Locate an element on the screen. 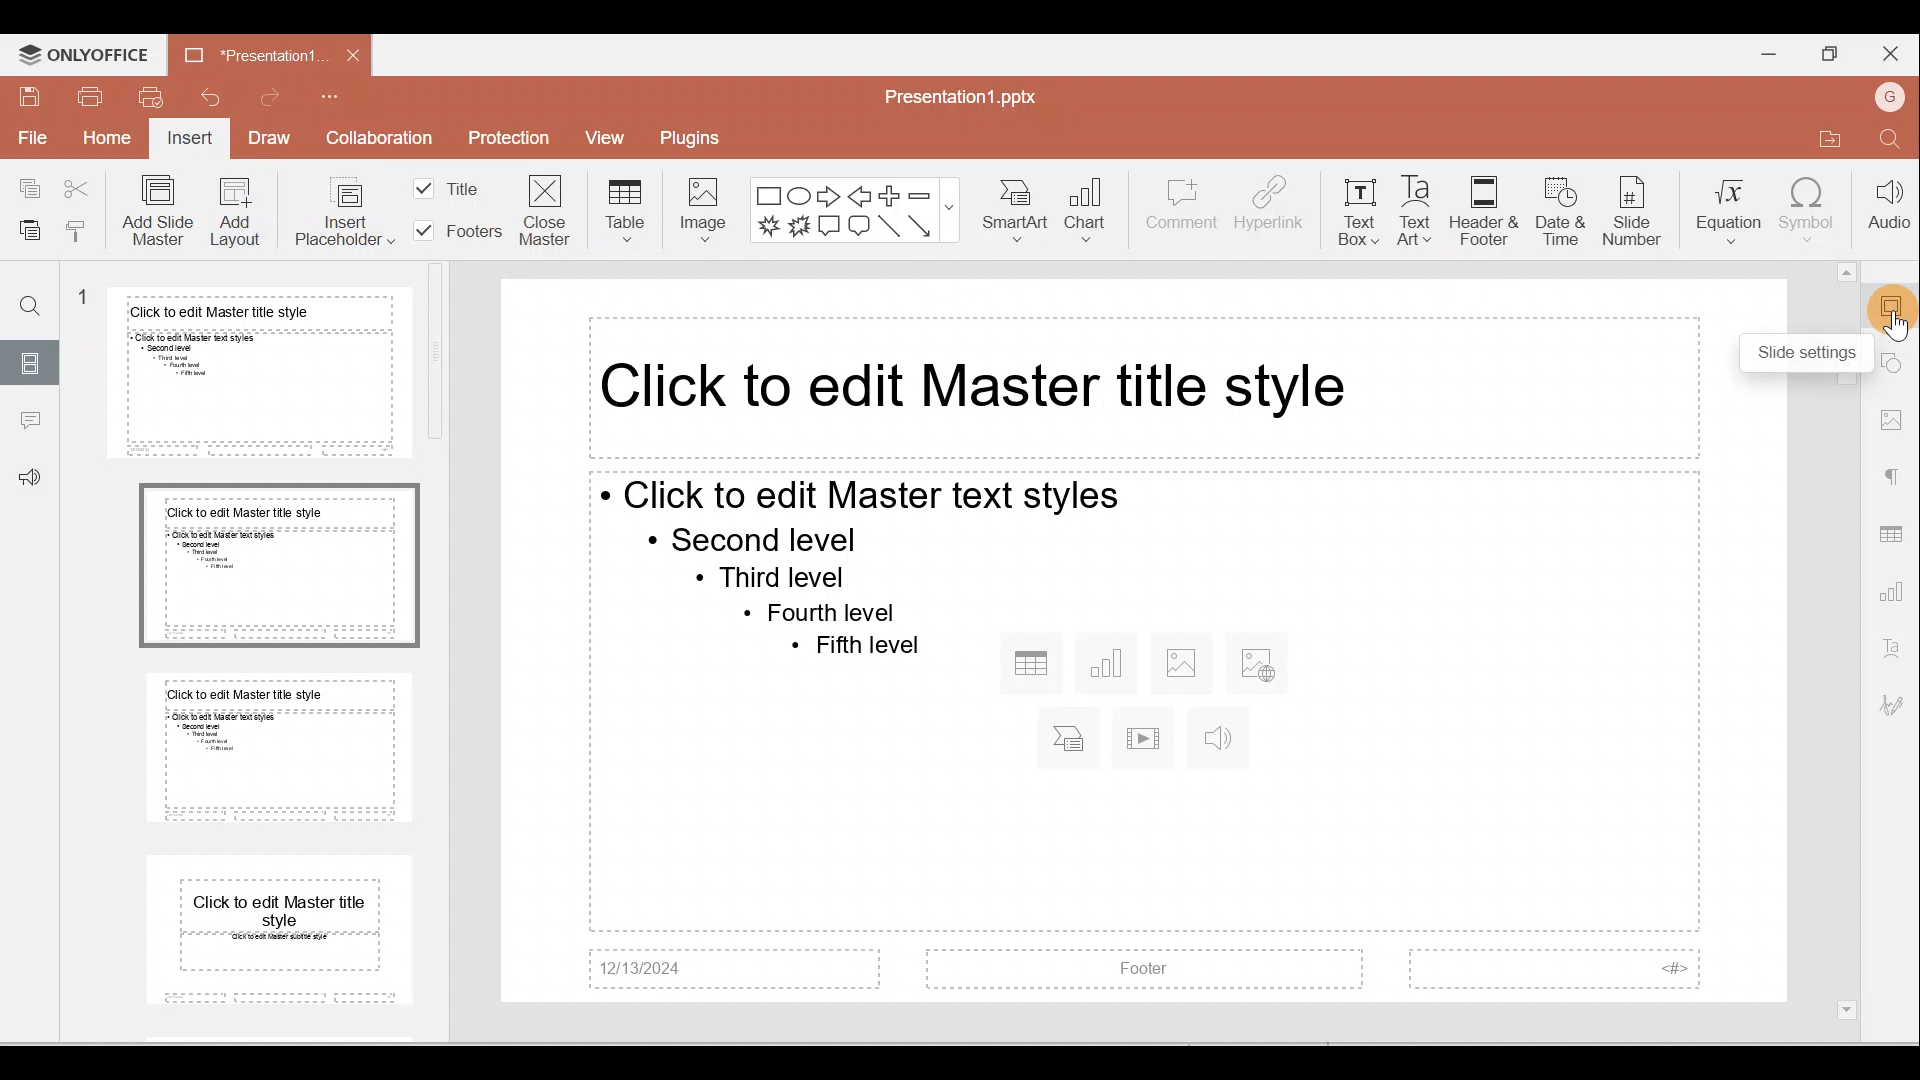 The image size is (1920, 1080). Find is located at coordinates (1892, 142).